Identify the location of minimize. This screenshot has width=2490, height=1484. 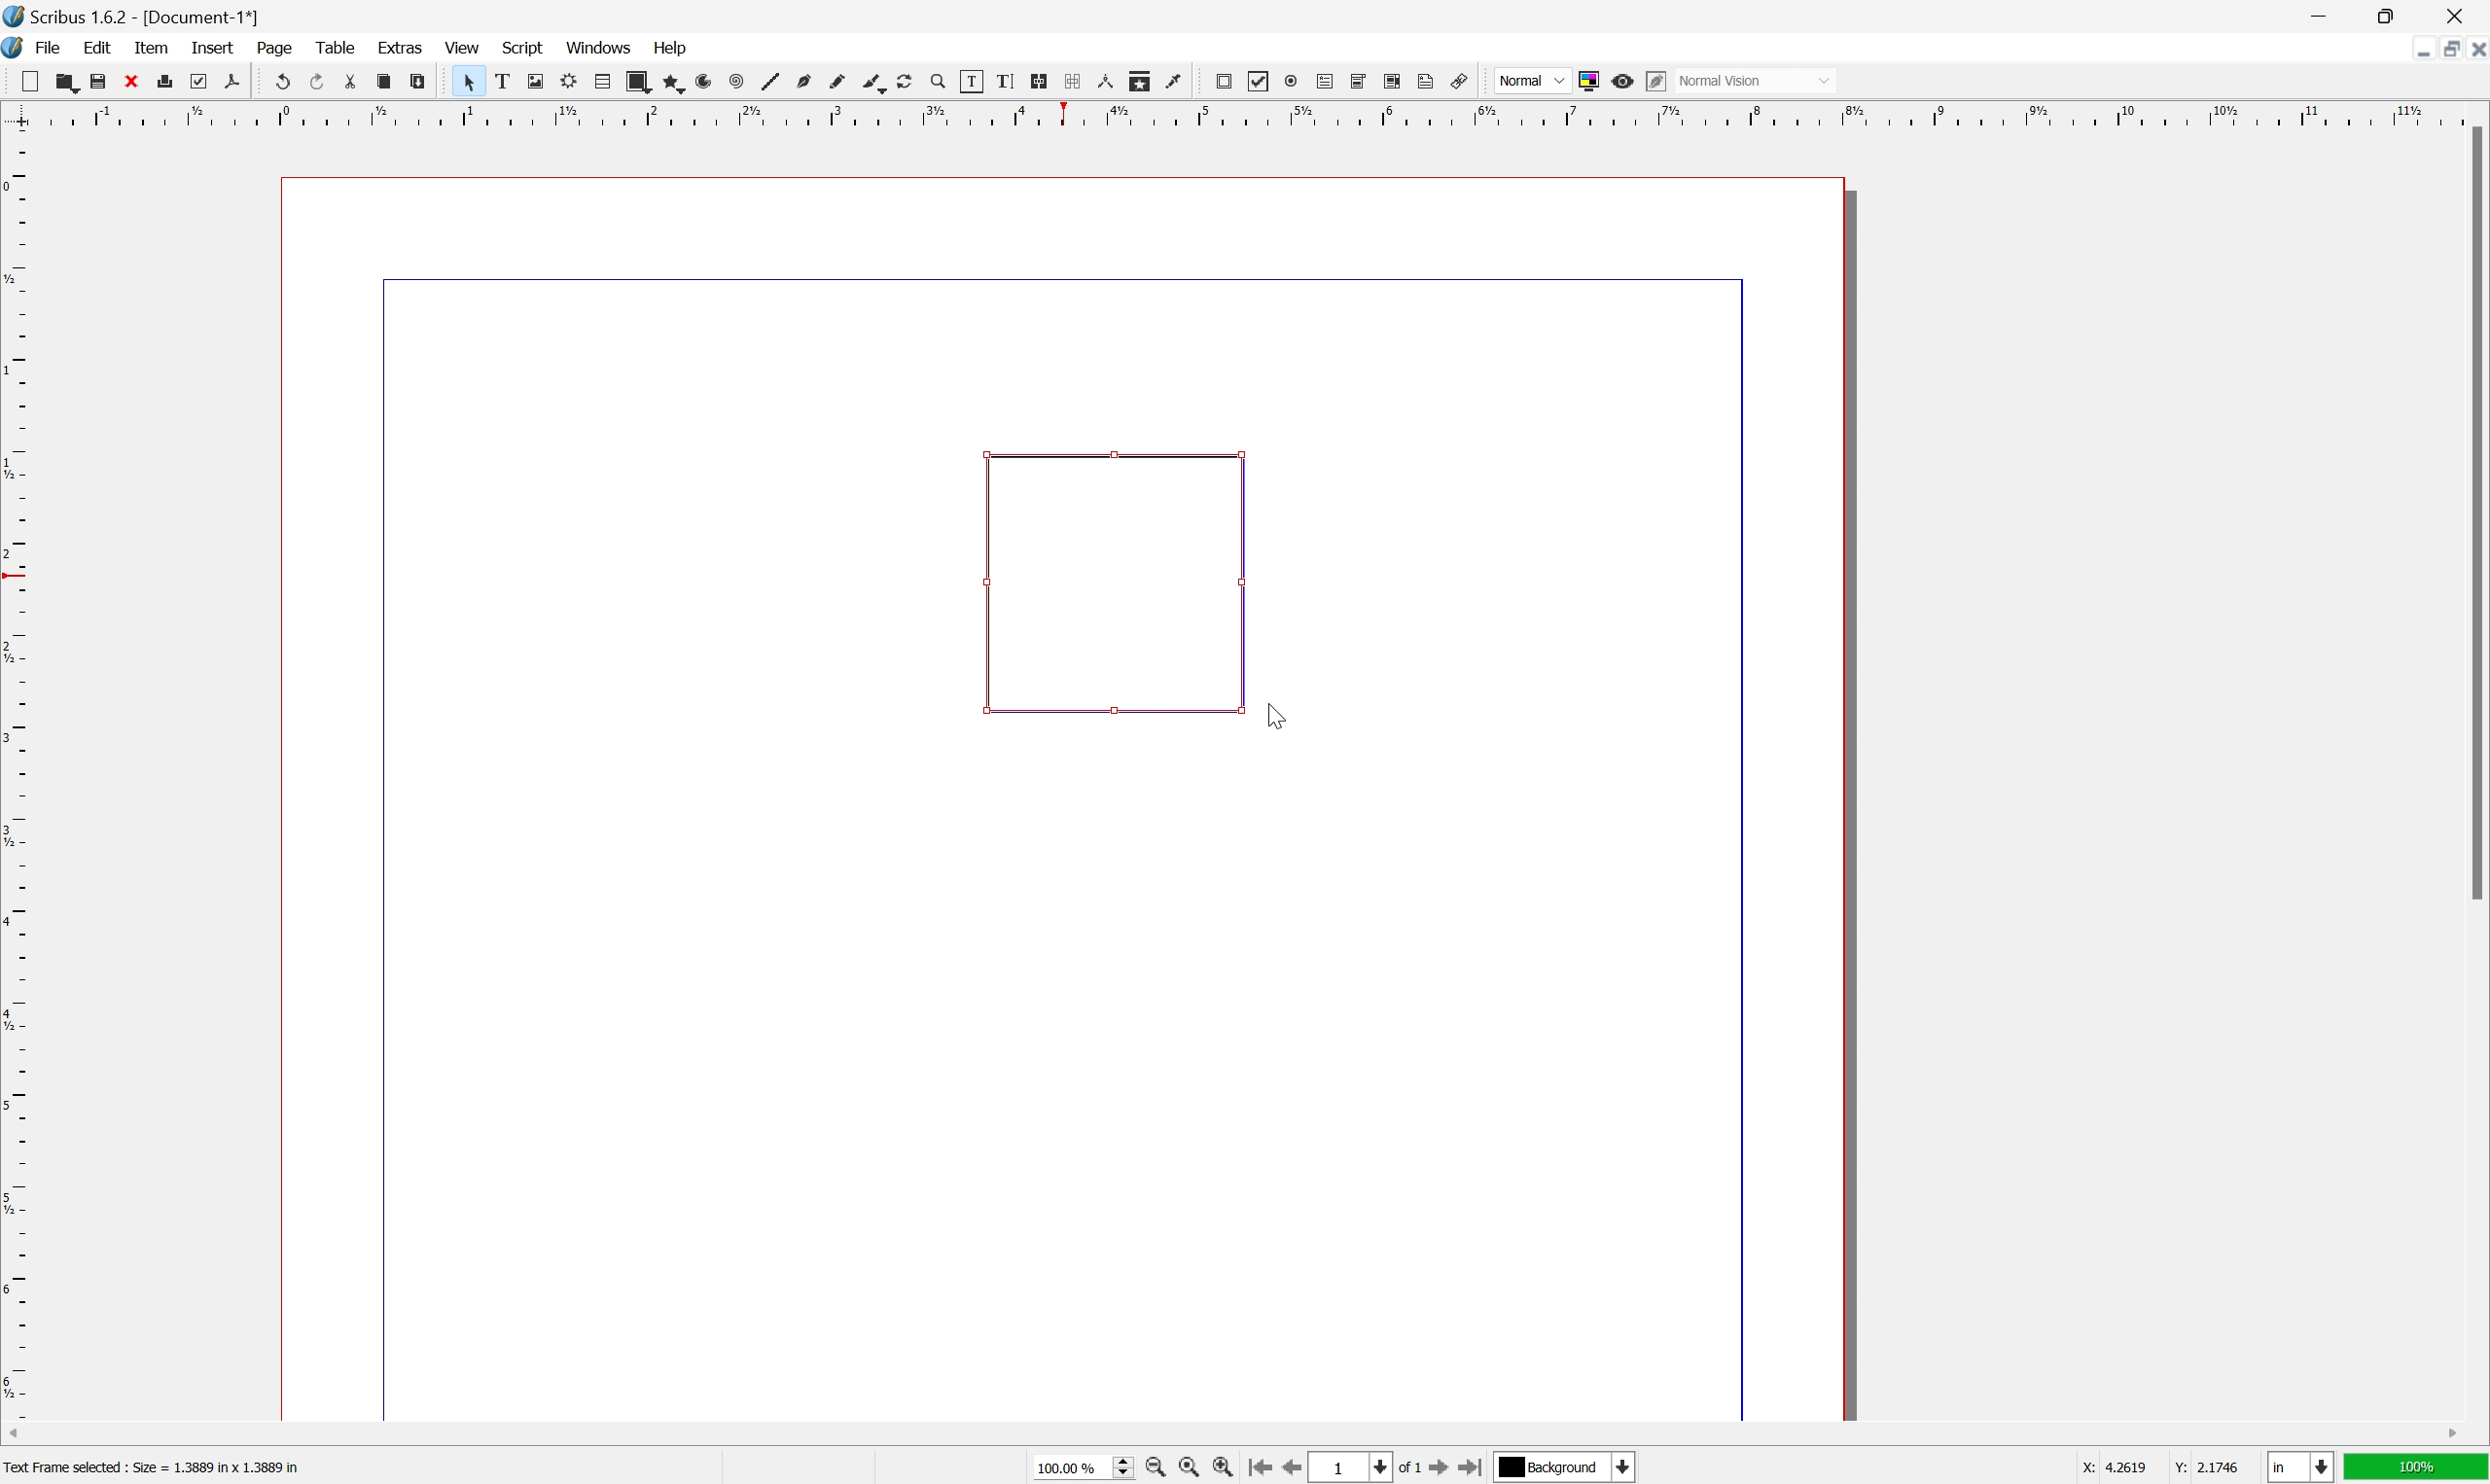
(2417, 51).